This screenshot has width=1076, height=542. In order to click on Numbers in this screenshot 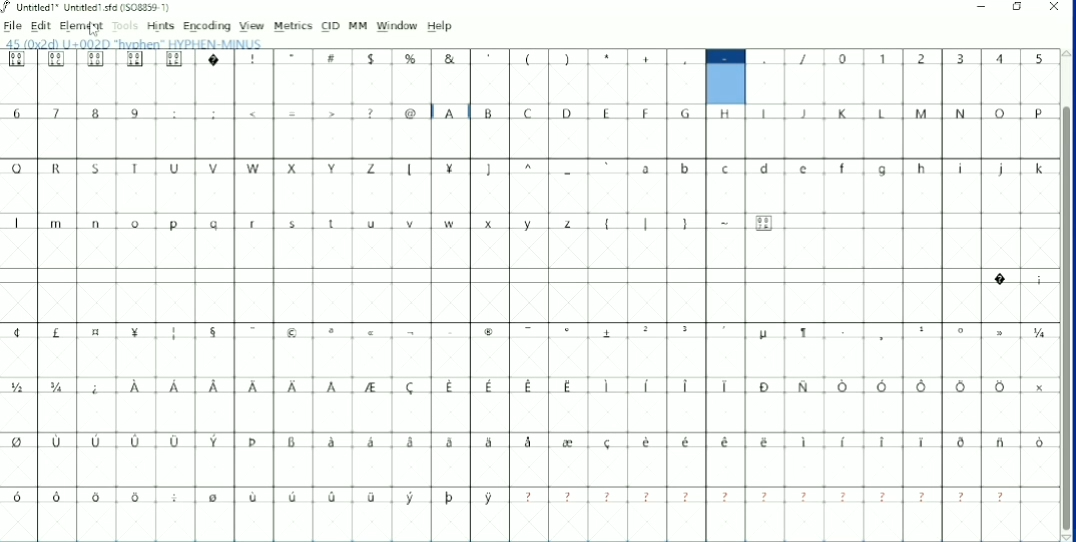, I will do `click(78, 113)`.